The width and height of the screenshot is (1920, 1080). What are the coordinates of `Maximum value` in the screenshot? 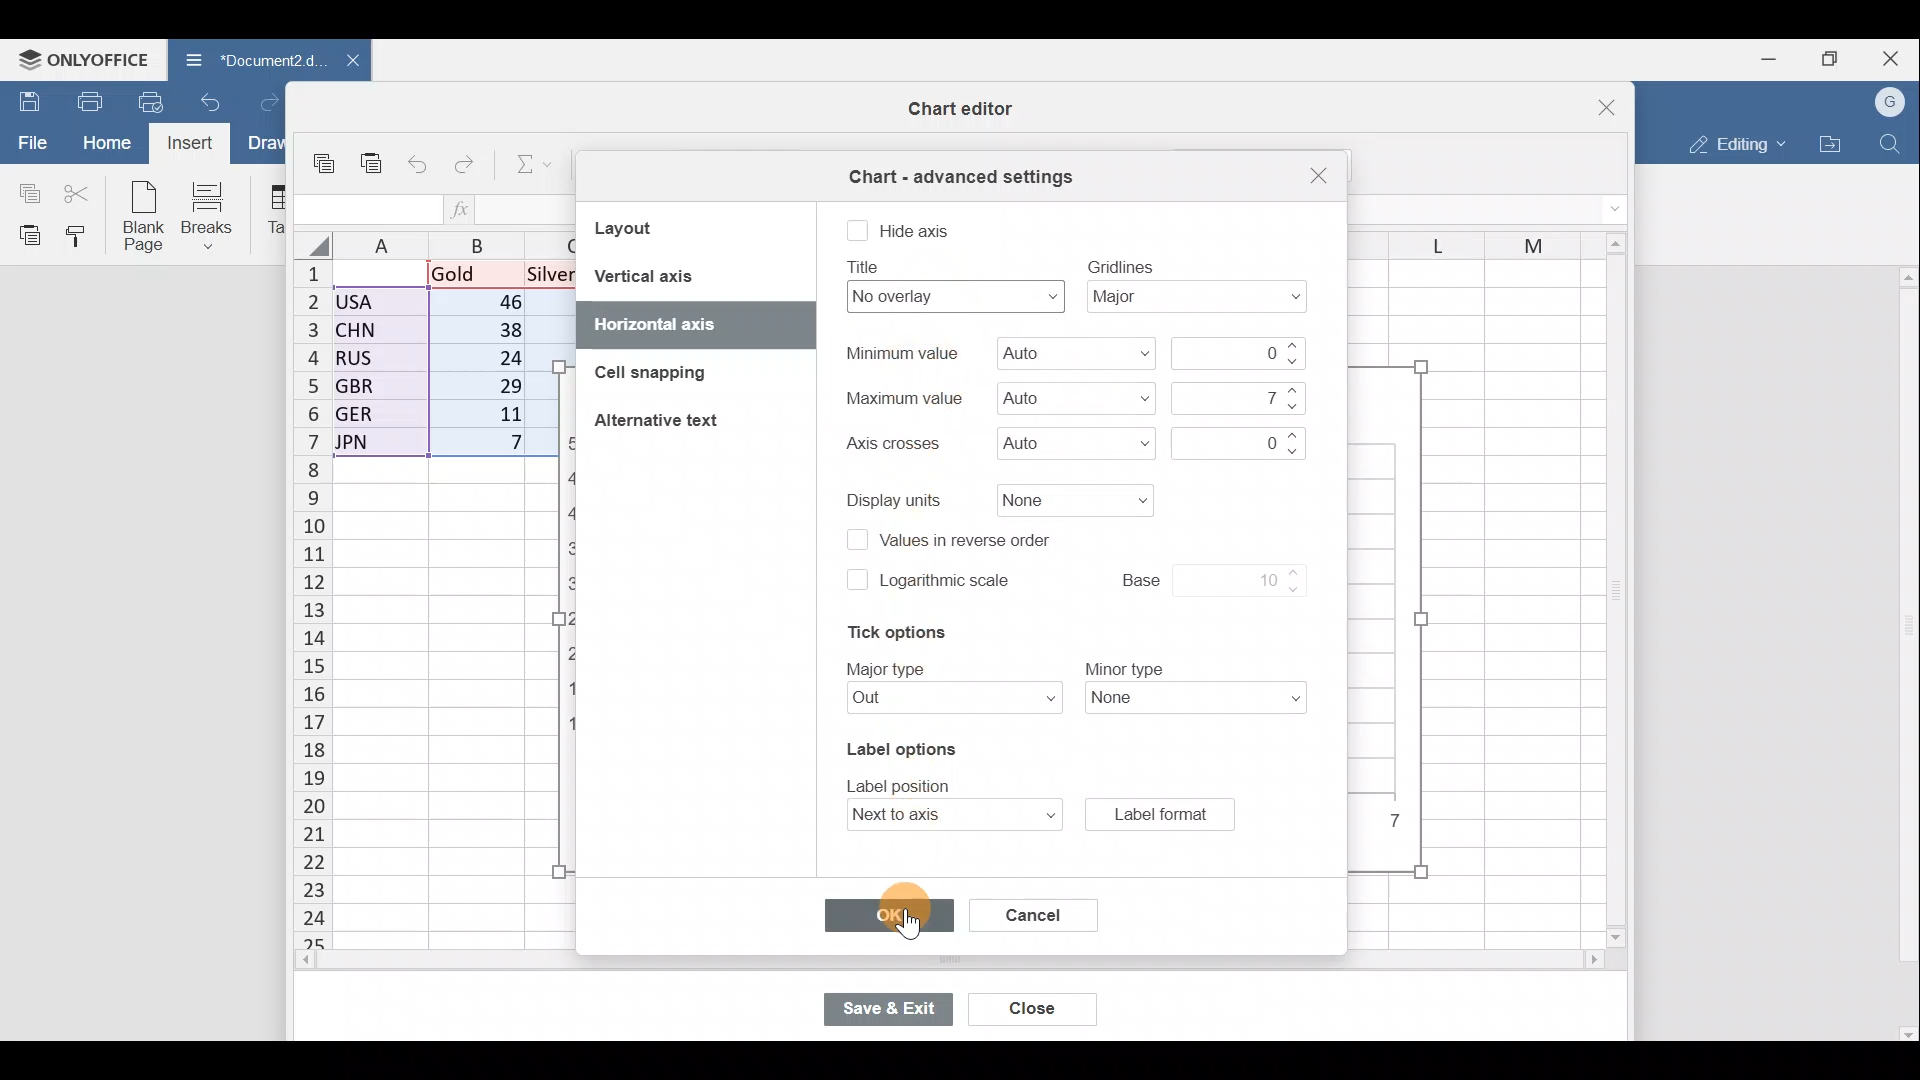 It's located at (1073, 397).